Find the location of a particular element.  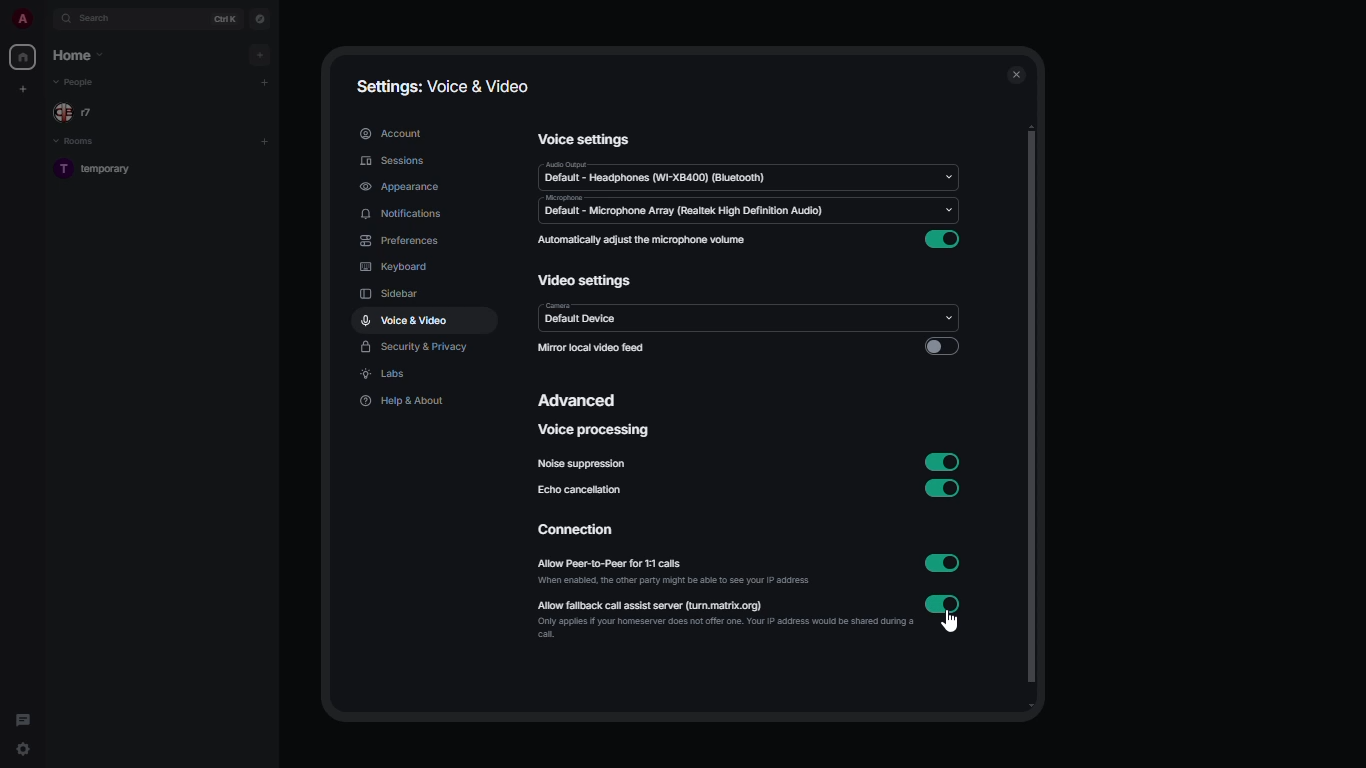

add is located at coordinates (263, 55).